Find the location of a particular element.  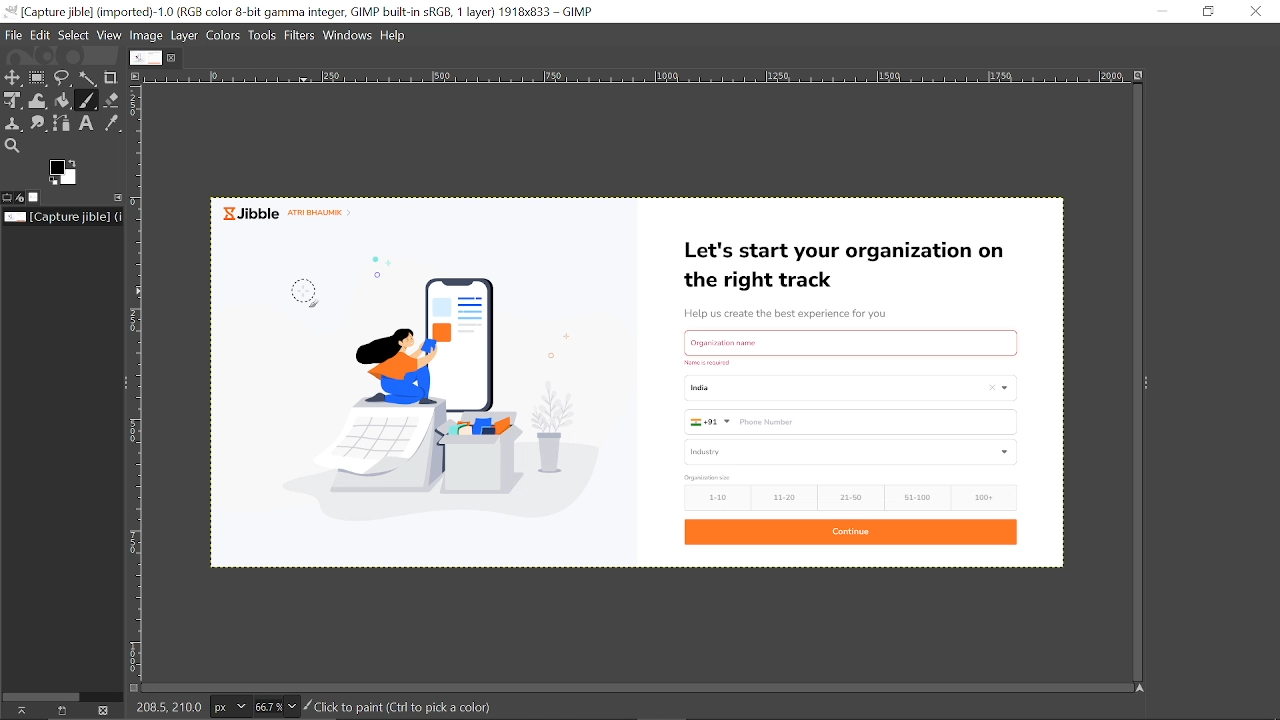

Current window is located at coordinates (300, 12).